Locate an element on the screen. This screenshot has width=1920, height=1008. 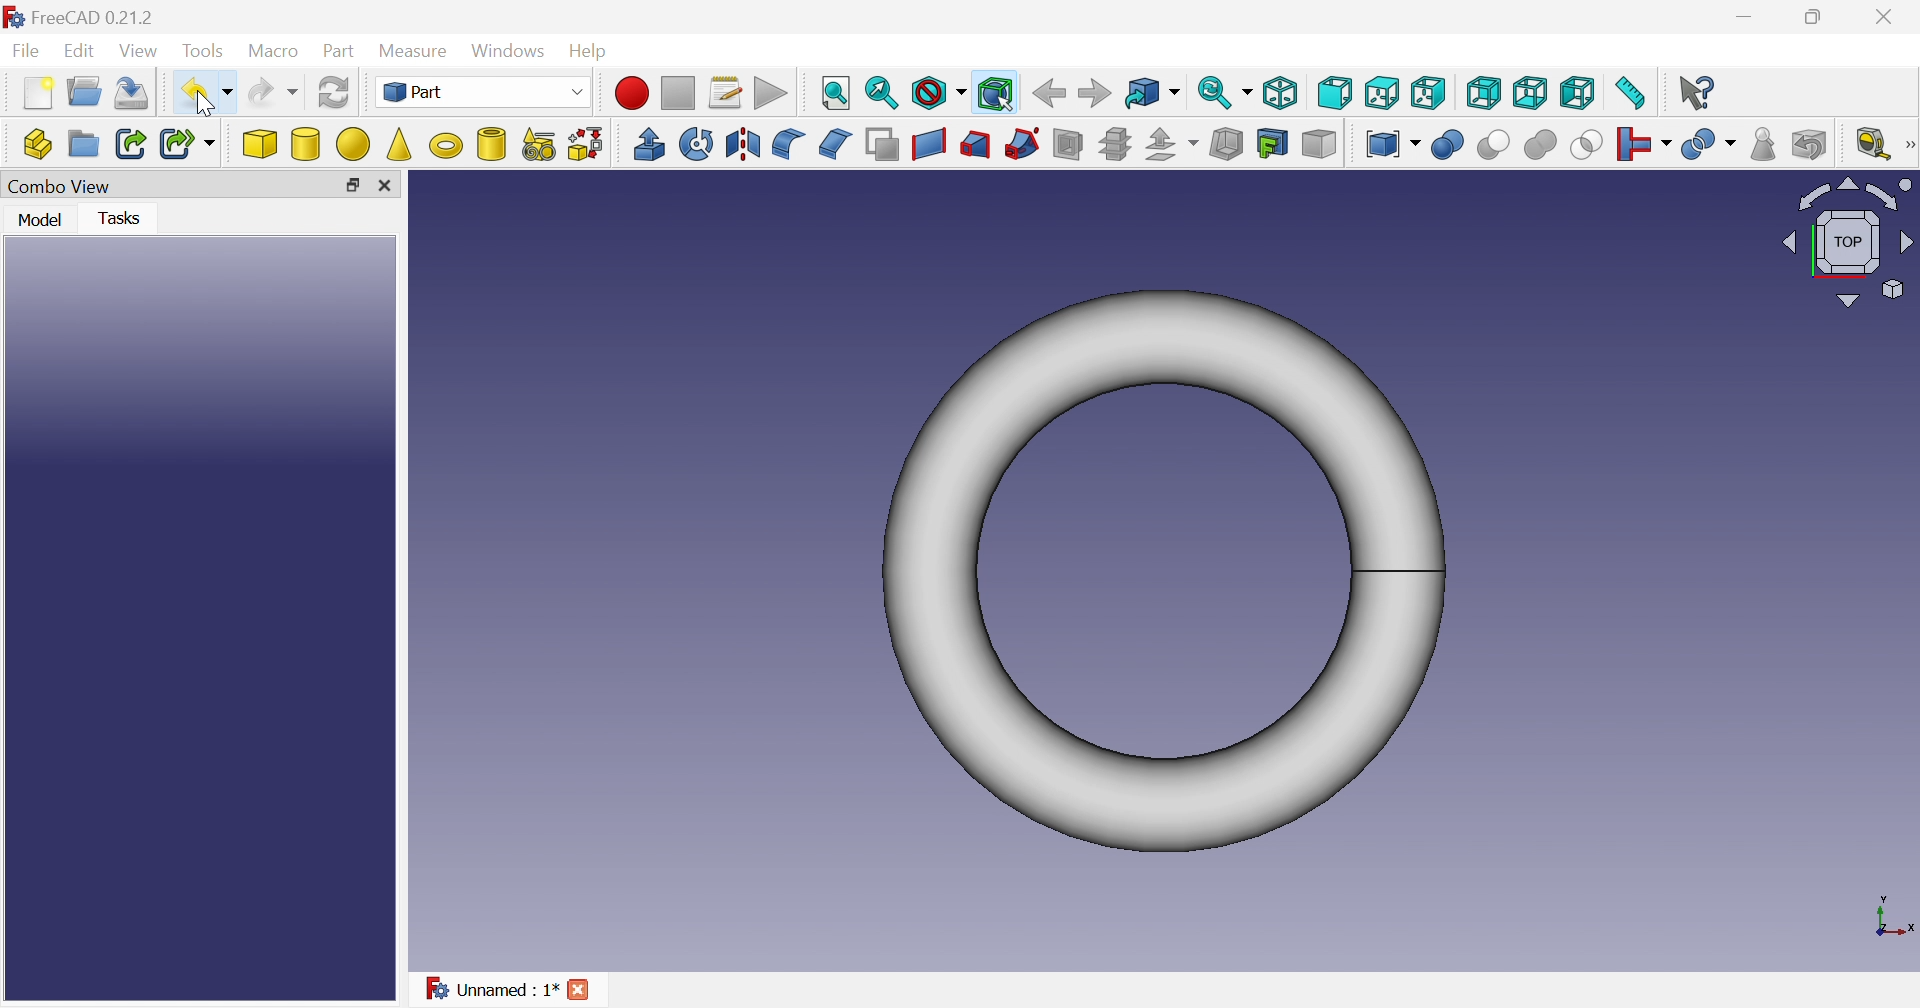
Restore down is located at coordinates (354, 187).